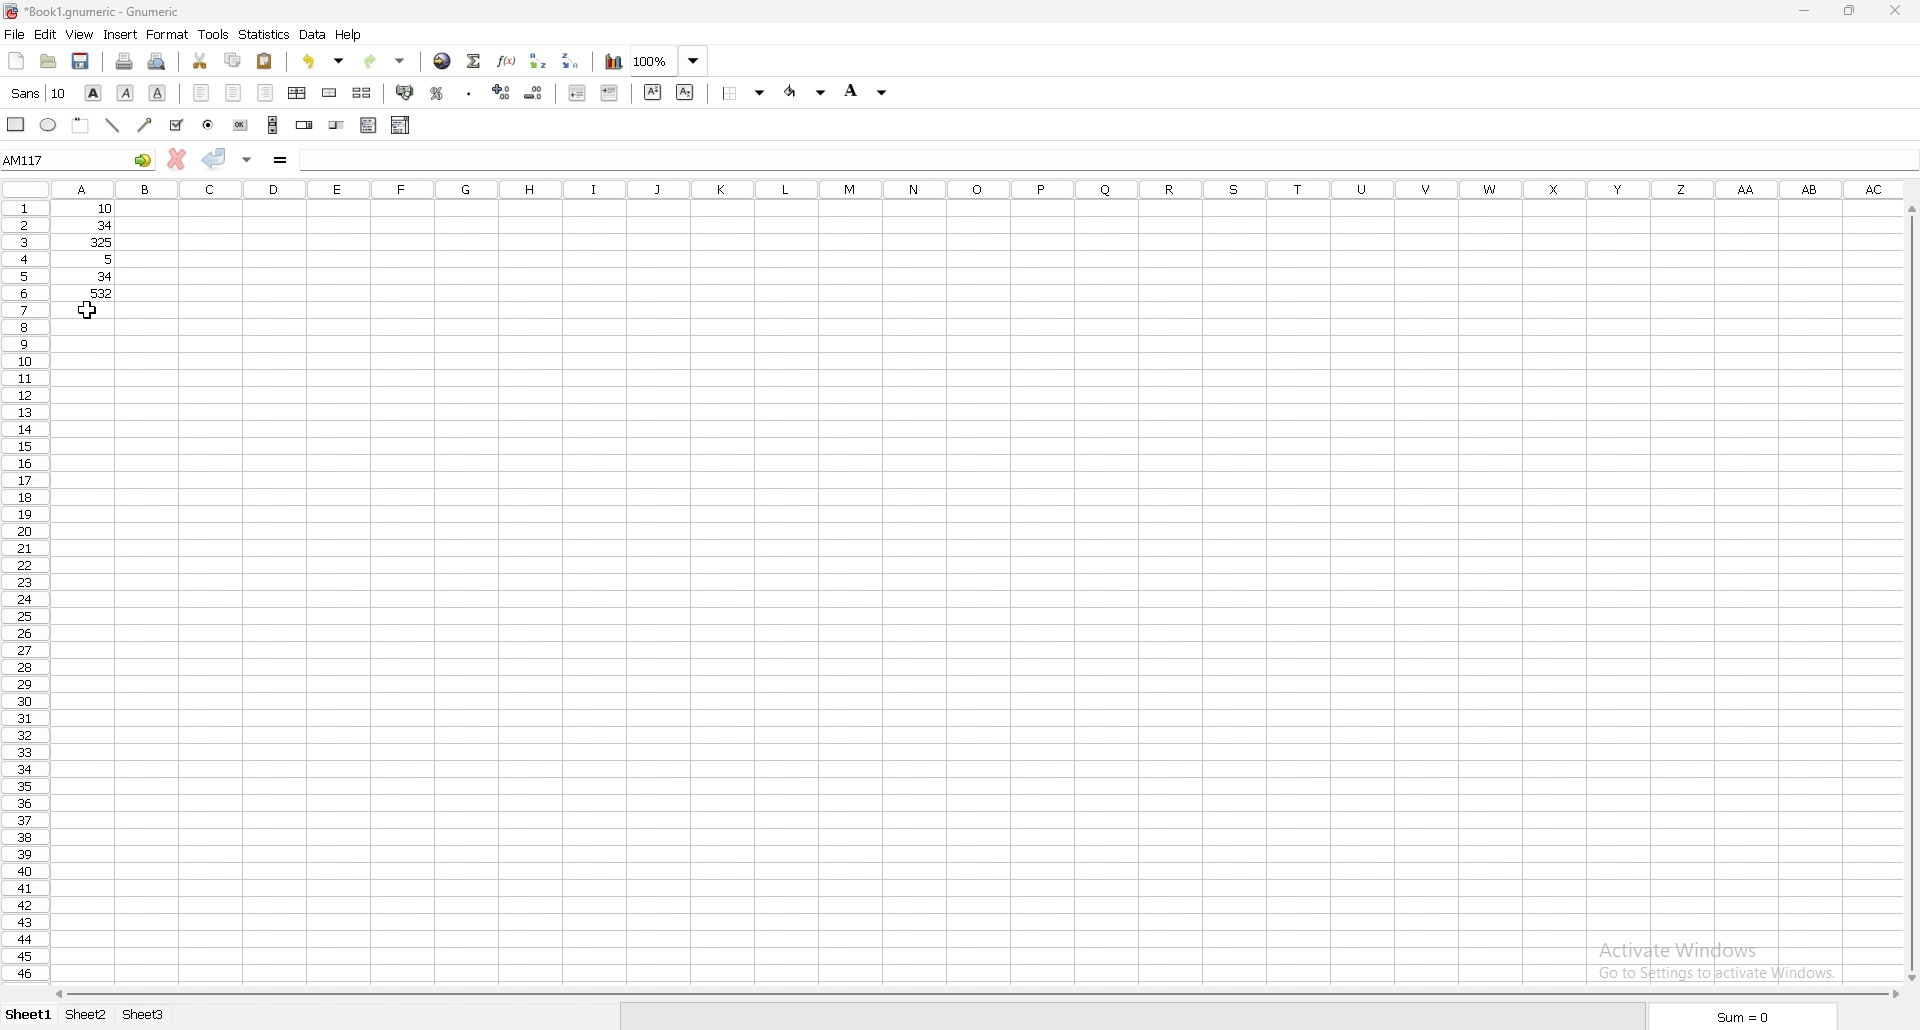 This screenshot has width=1920, height=1030. What do you see at coordinates (1106, 157) in the screenshot?
I see `cell input` at bounding box center [1106, 157].